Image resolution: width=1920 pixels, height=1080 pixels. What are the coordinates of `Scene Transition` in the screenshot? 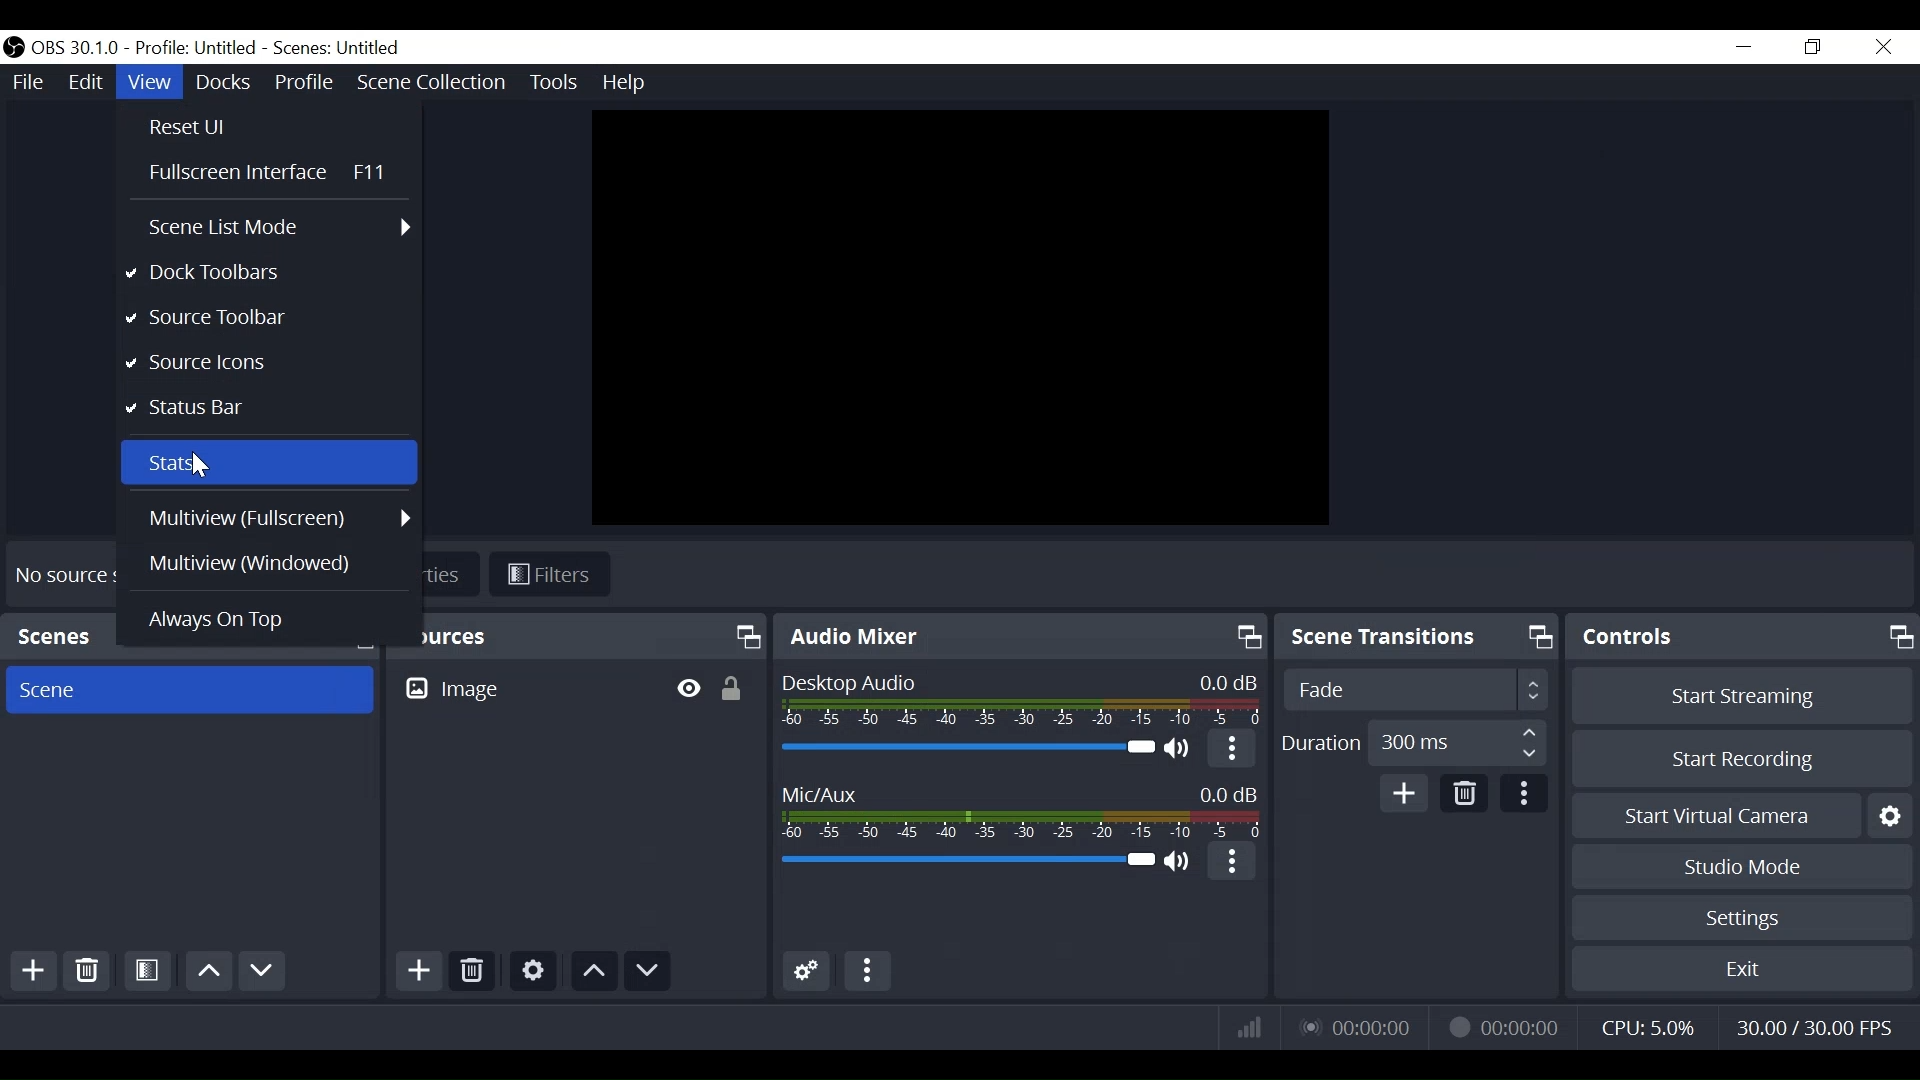 It's located at (1417, 637).